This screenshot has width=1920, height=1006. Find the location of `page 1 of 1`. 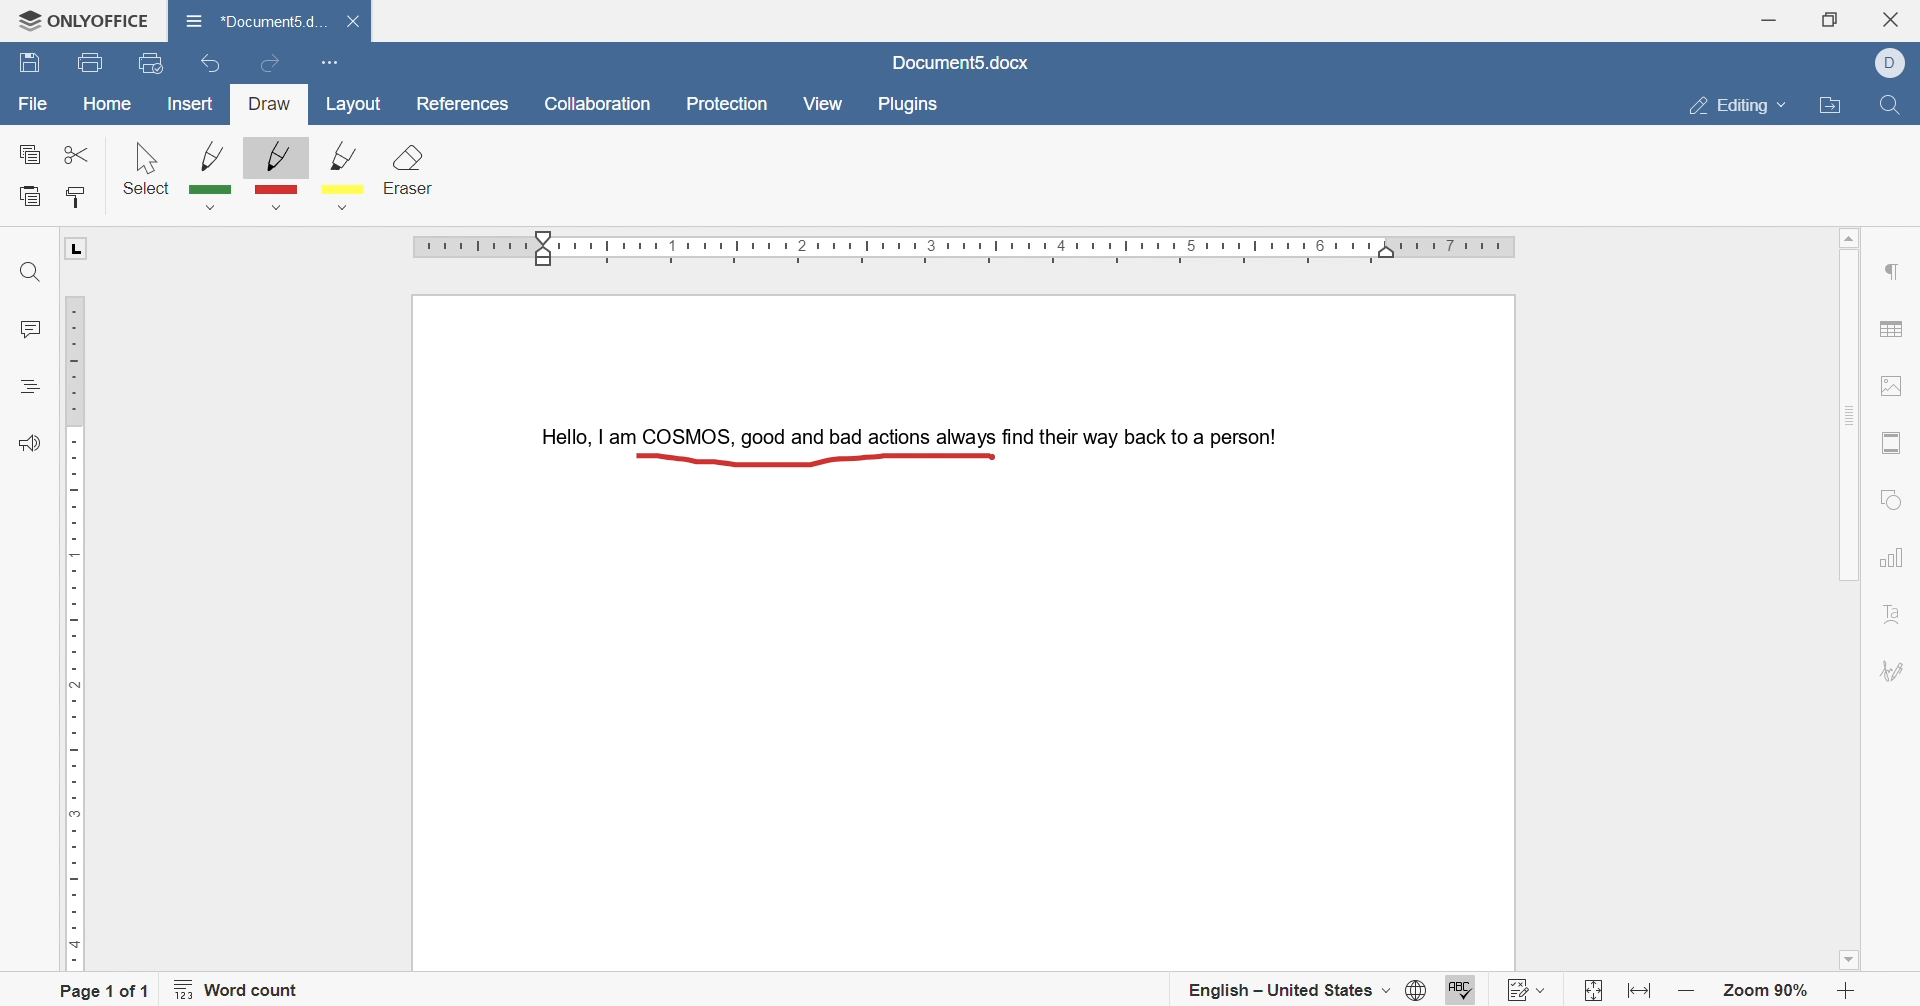

page 1 of 1 is located at coordinates (105, 989).